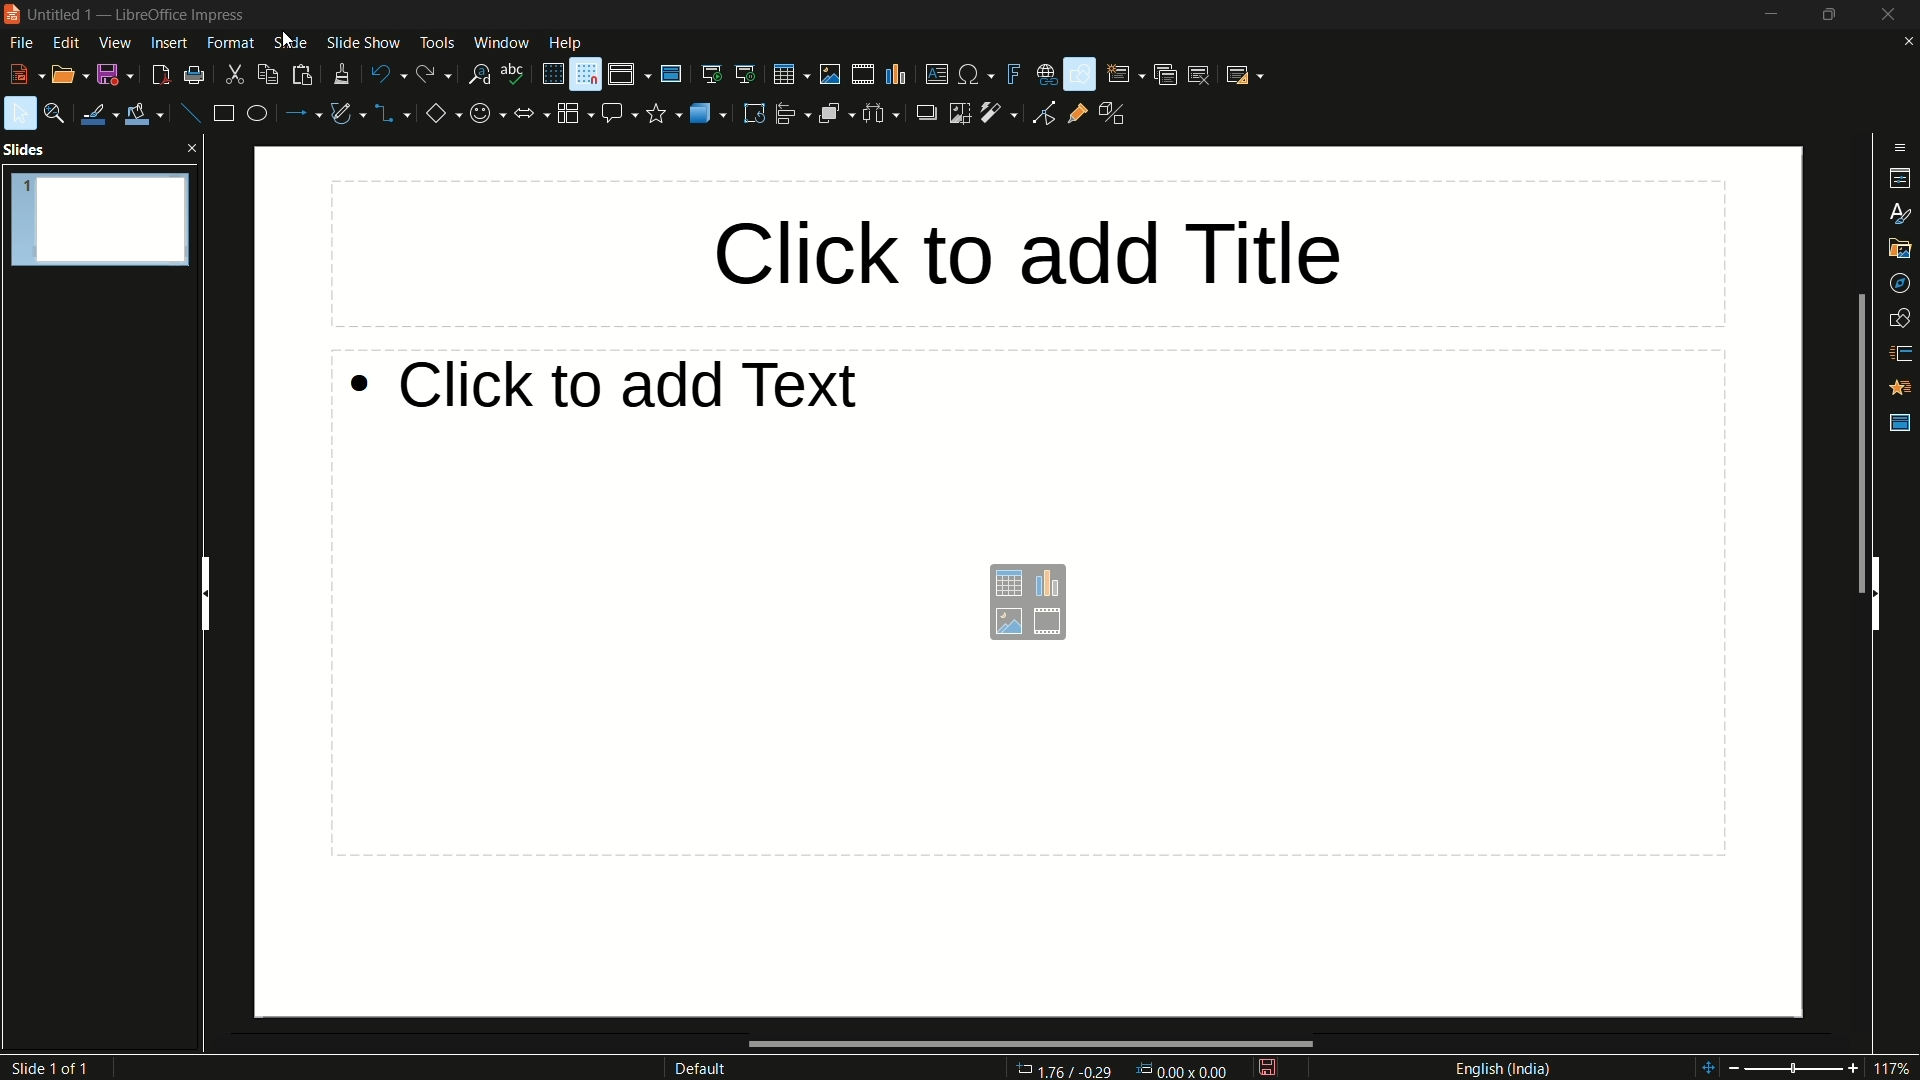 The height and width of the screenshot is (1080, 1920). What do you see at coordinates (1079, 74) in the screenshot?
I see `show draw functions` at bounding box center [1079, 74].